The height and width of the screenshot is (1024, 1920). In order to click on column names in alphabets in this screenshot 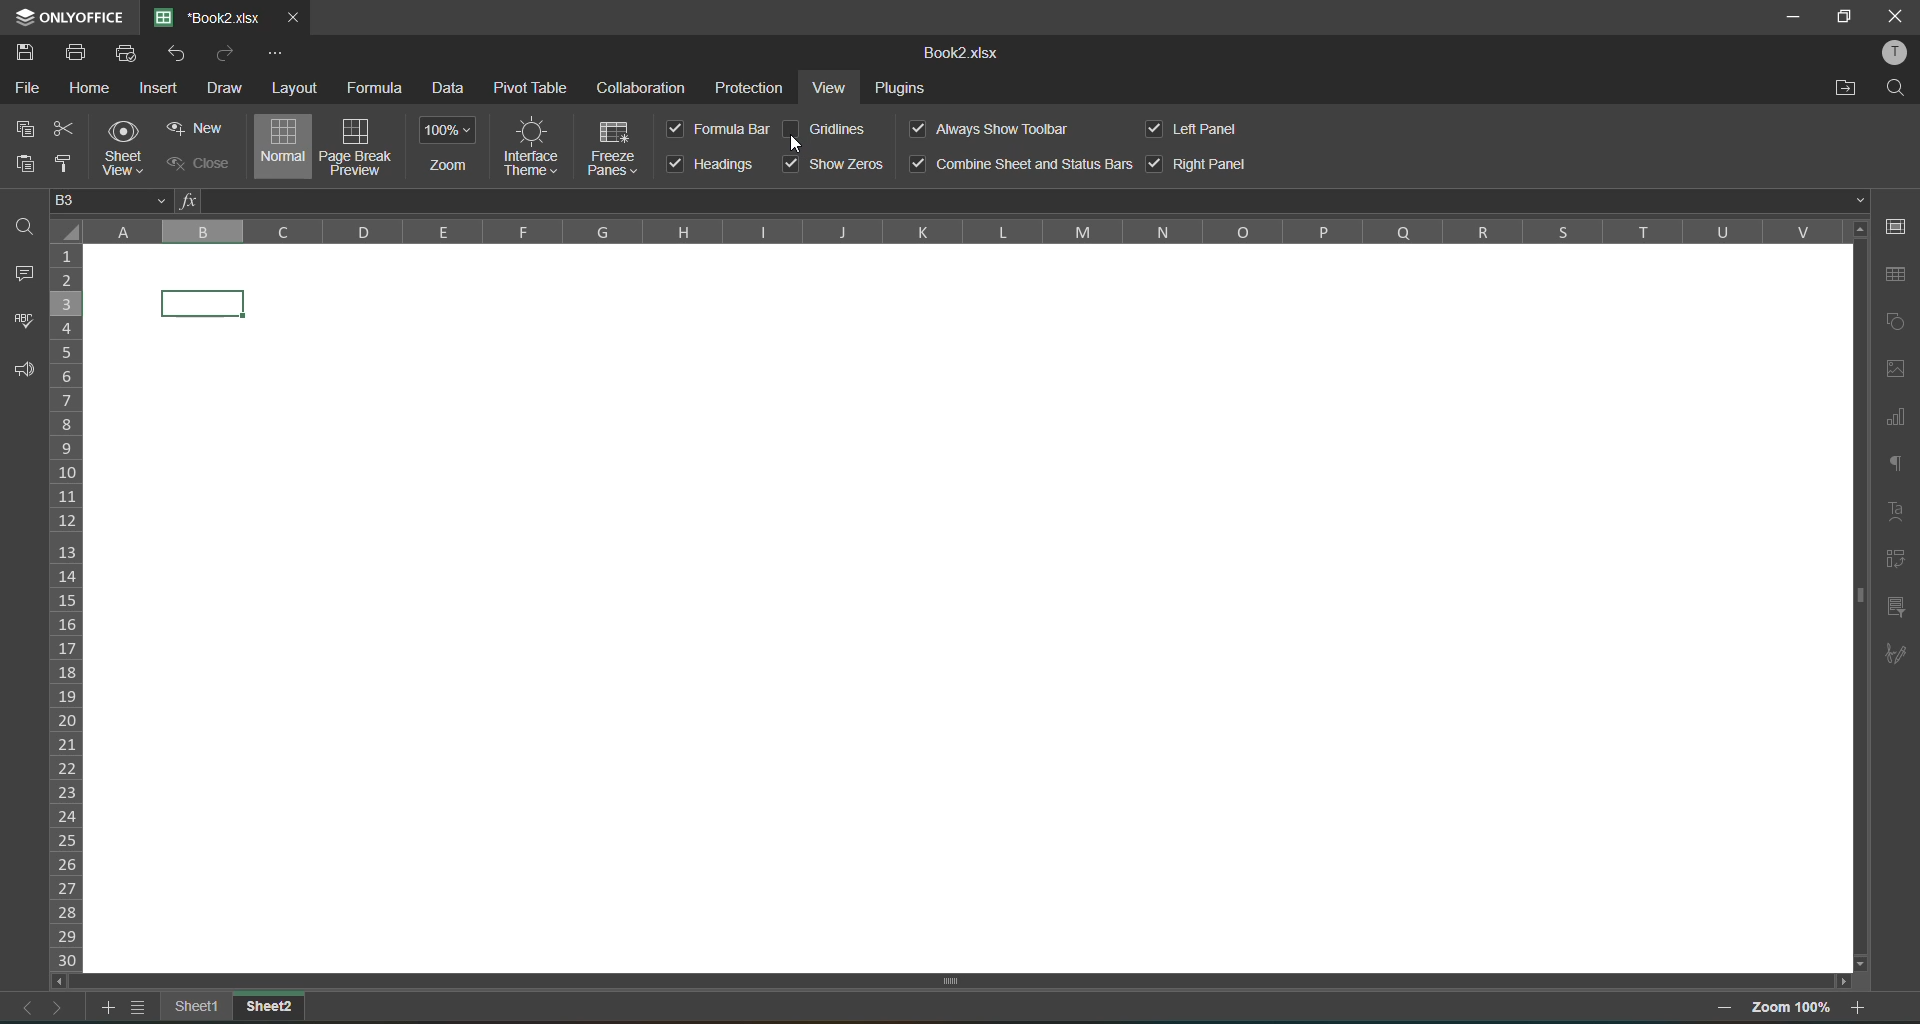, I will do `click(962, 231)`.